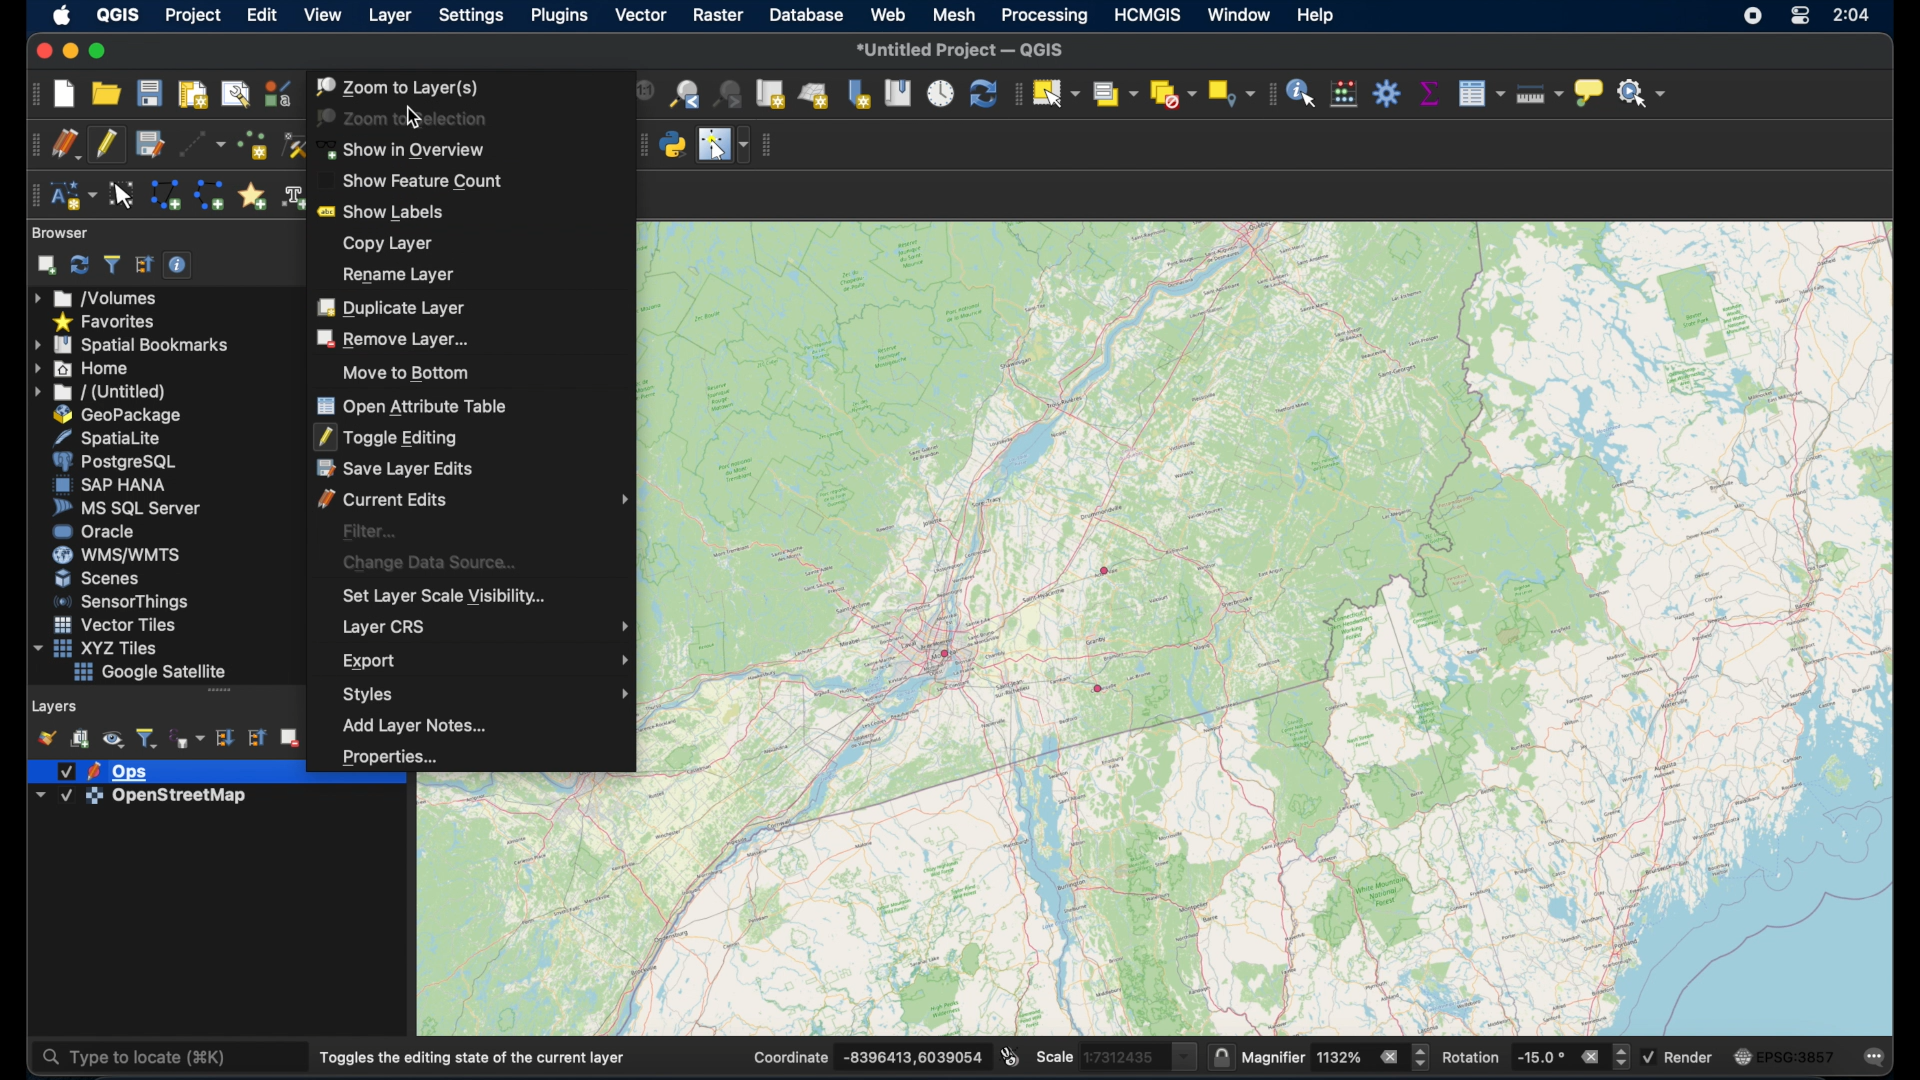  I want to click on toggle editing, so click(387, 436).